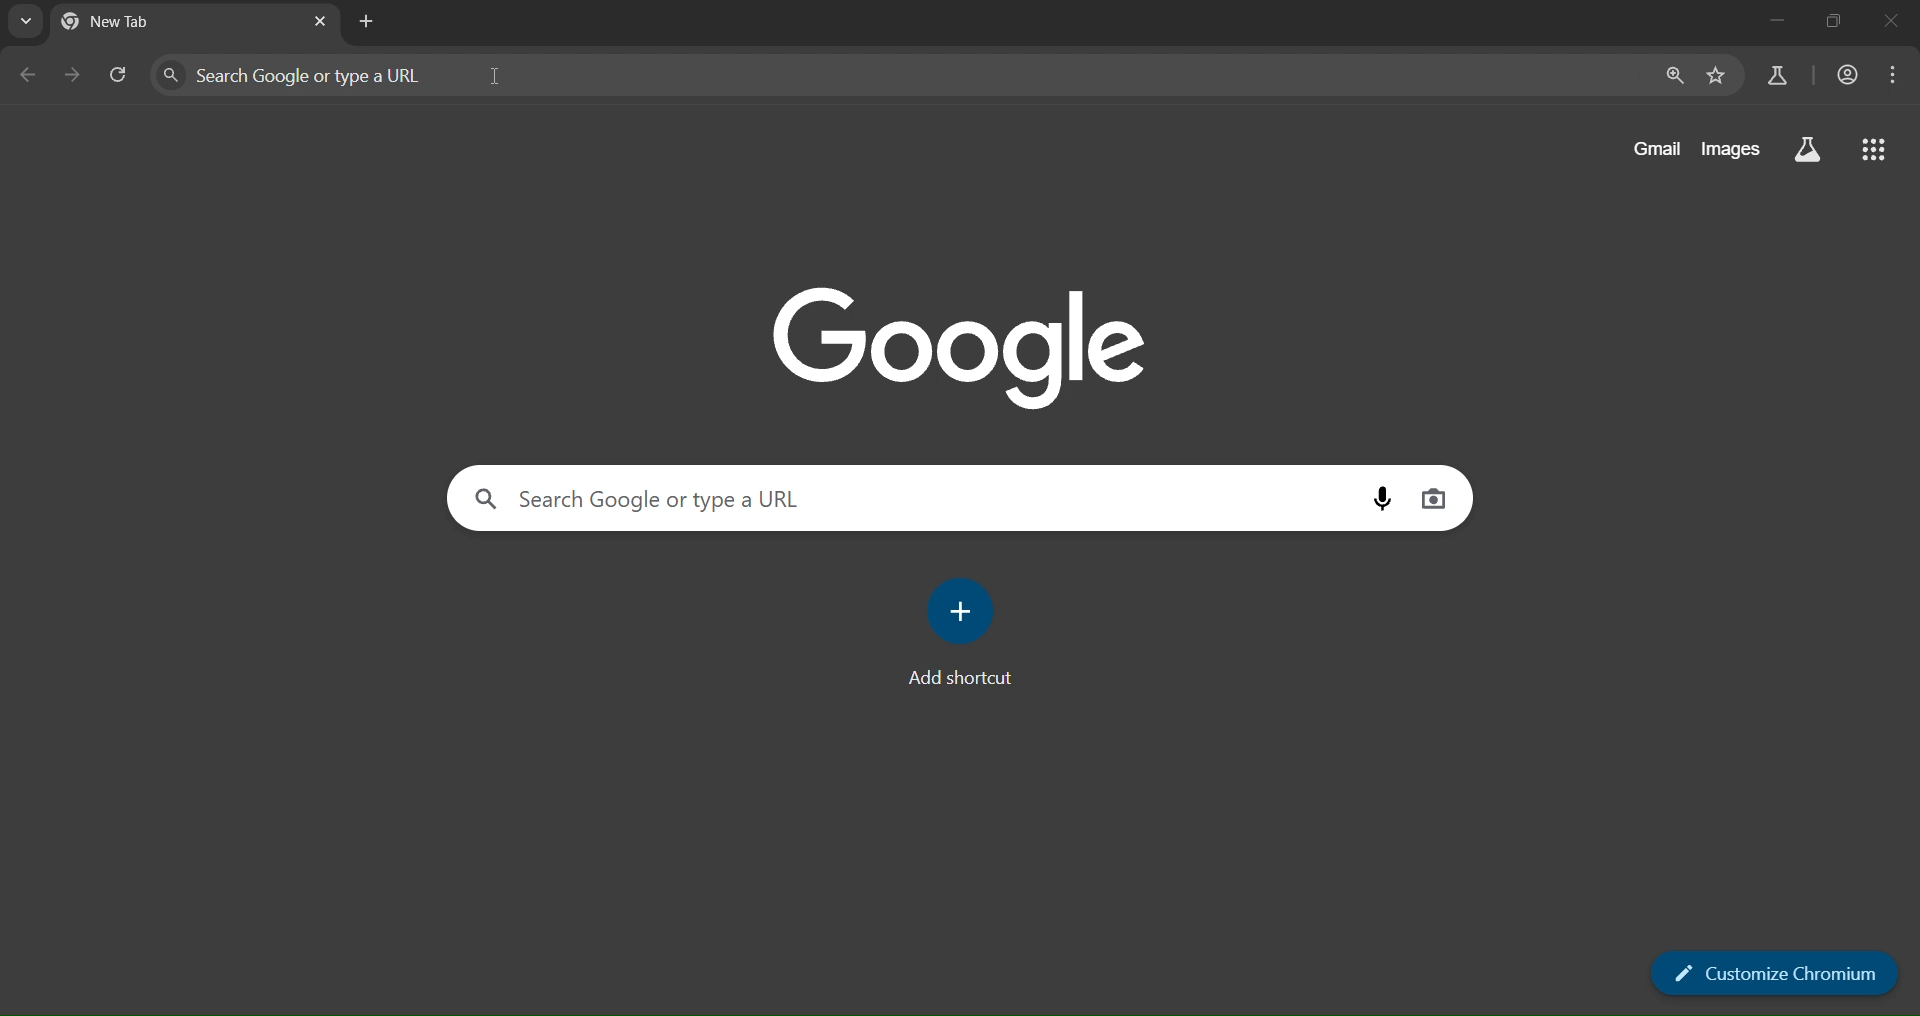 This screenshot has width=1920, height=1016. Describe the element at coordinates (1852, 75) in the screenshot. I see `accounts` at that location.